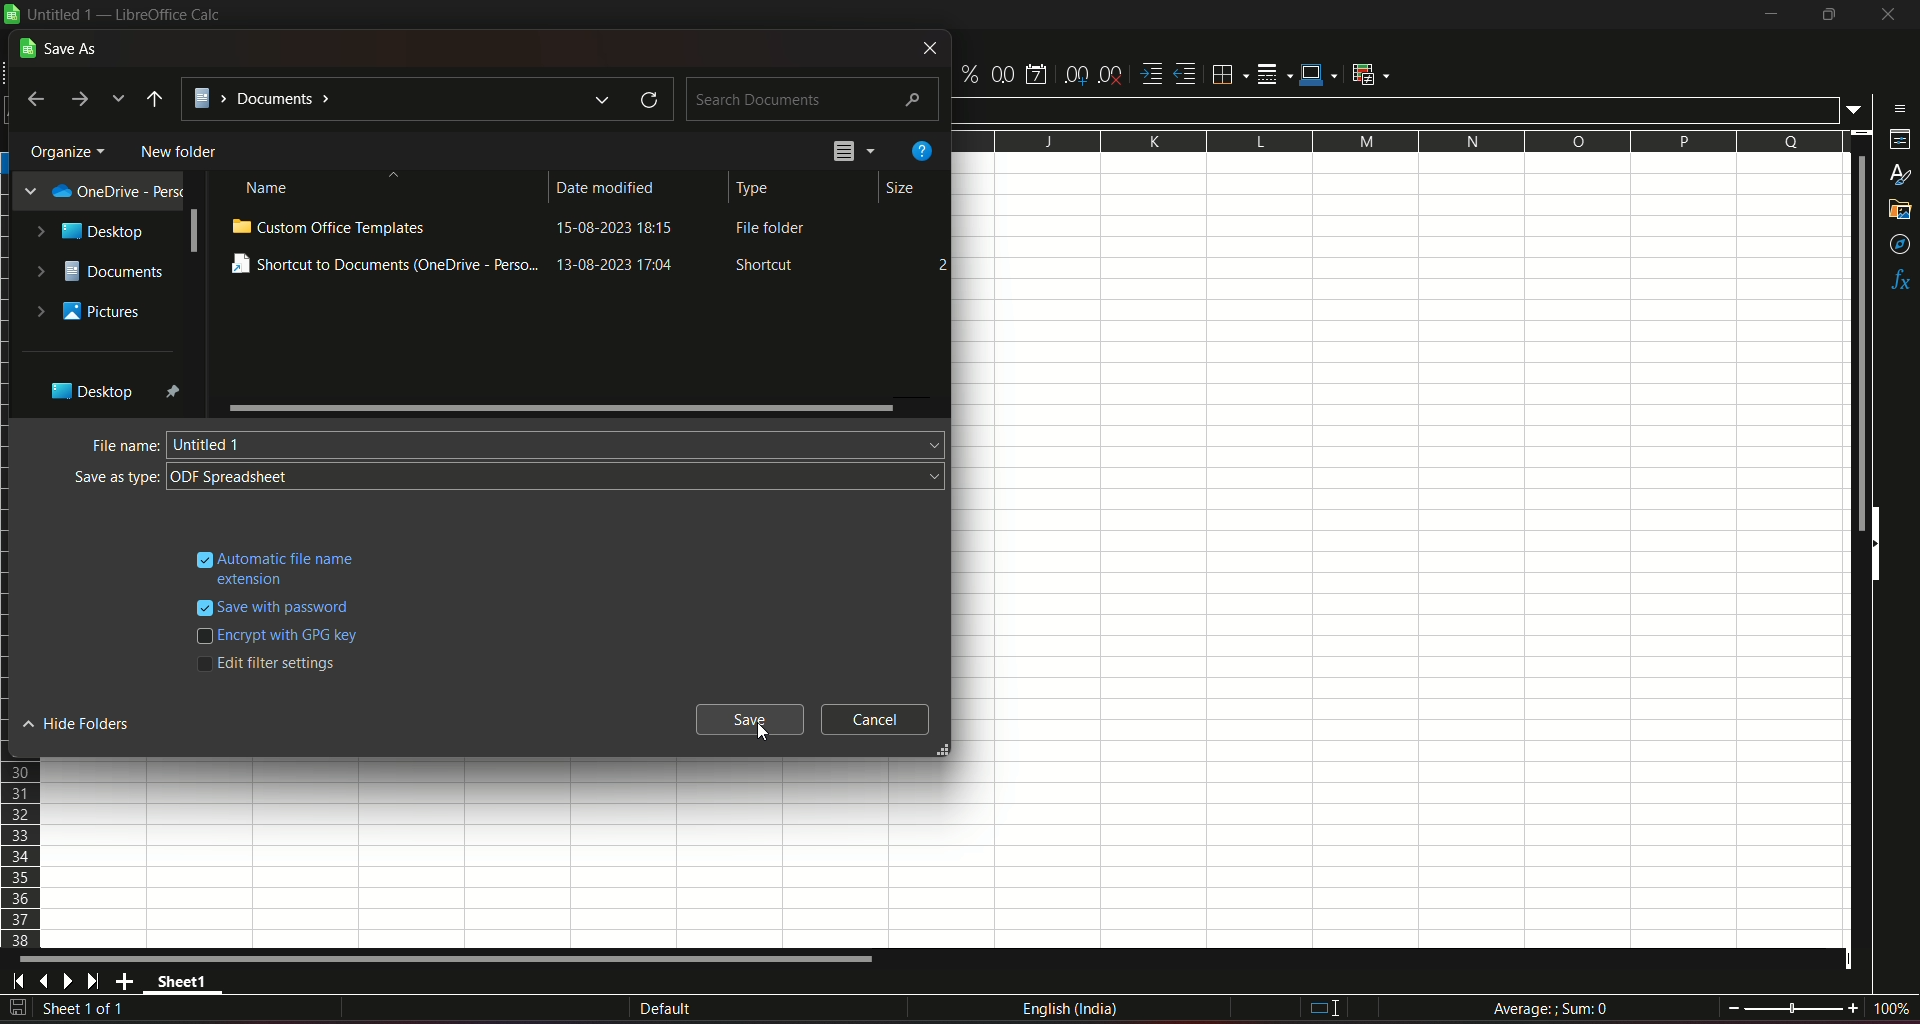 The image size is (1920, 1024). I want to click on next sheet, so click(72, 982).